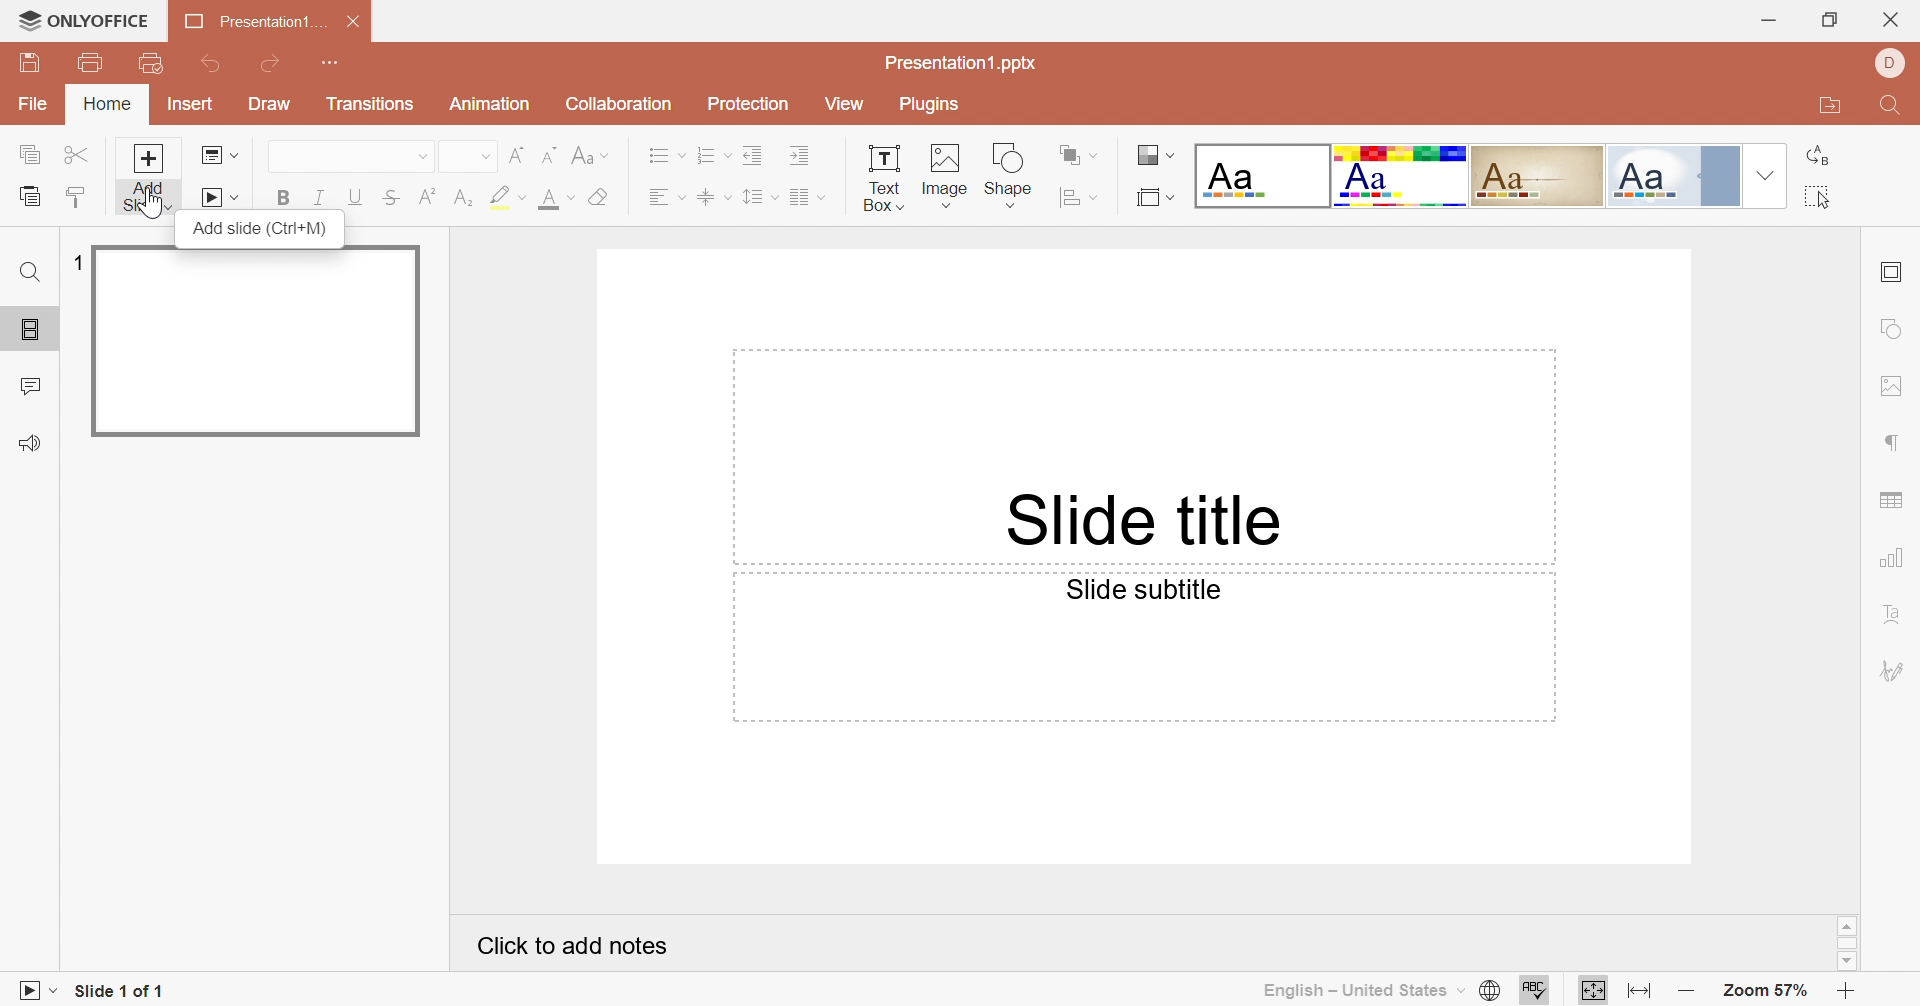 The width and height of the screenshot is (1920, 1006). What do you see at coordinates (91, 59) in the screenshot?
I see `Print files` at bounding box center [91, 59].